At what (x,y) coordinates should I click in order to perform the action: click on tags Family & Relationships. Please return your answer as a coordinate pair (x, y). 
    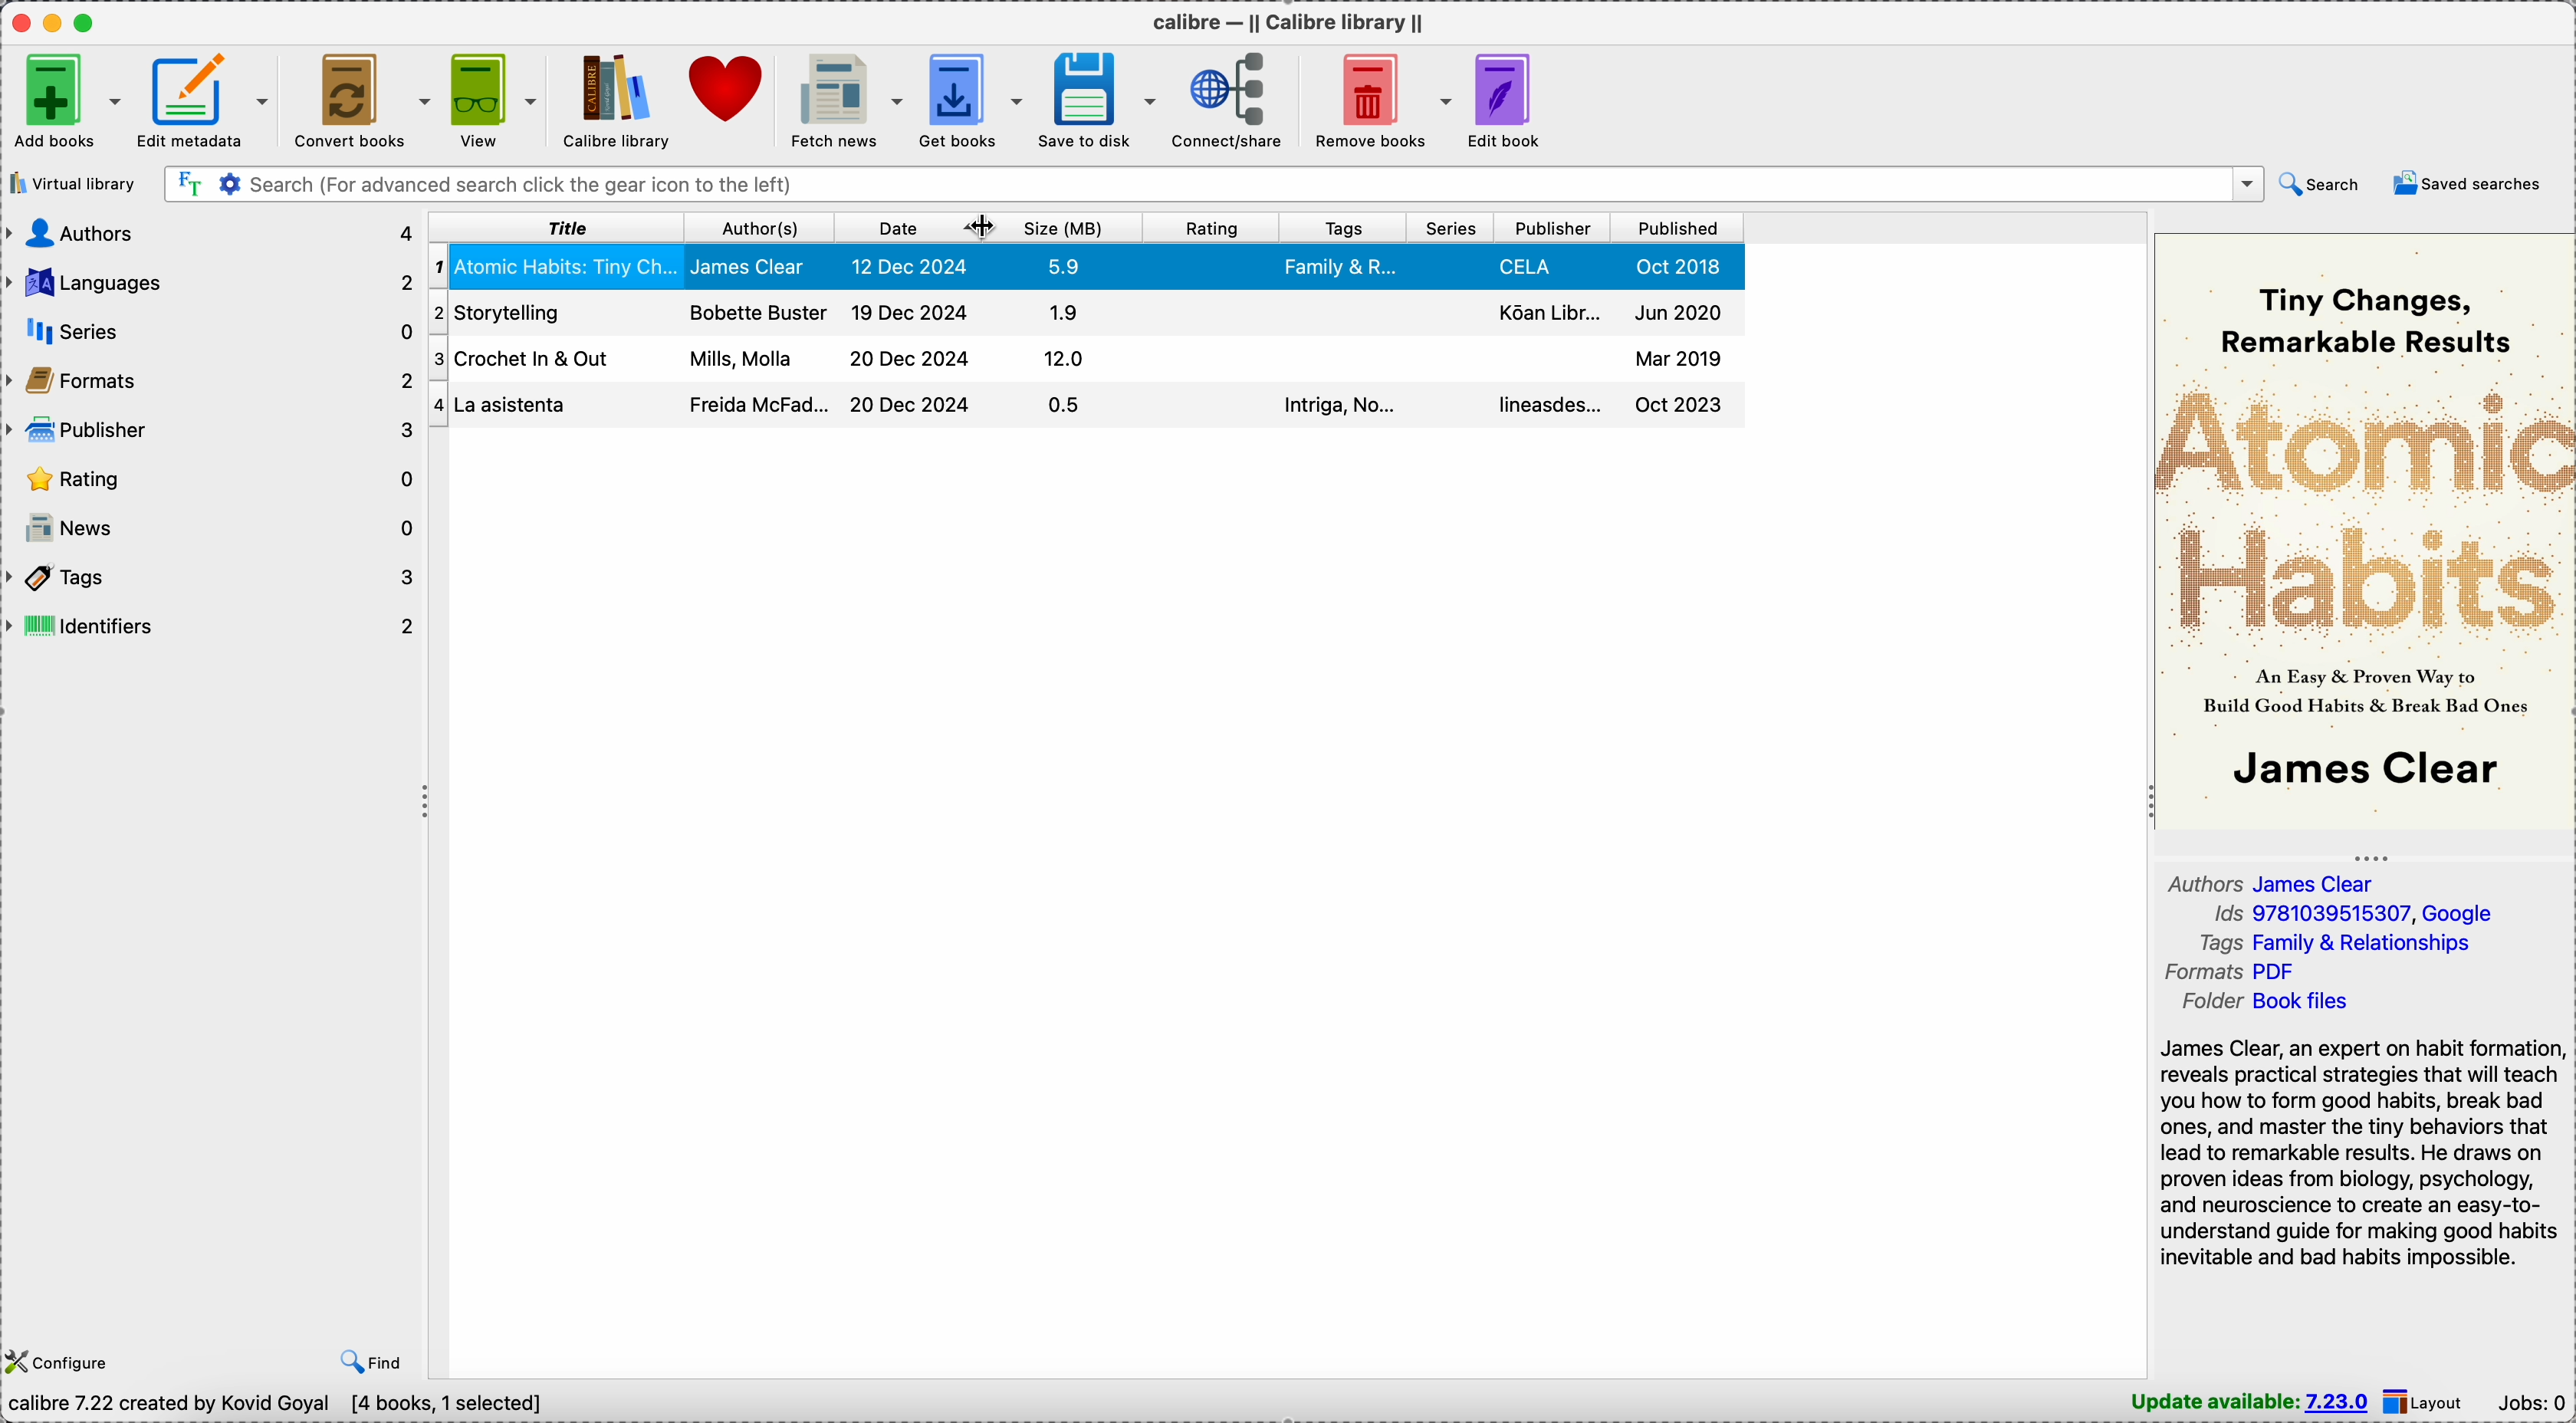
    Looking at the image, I should click on (2336, 942).